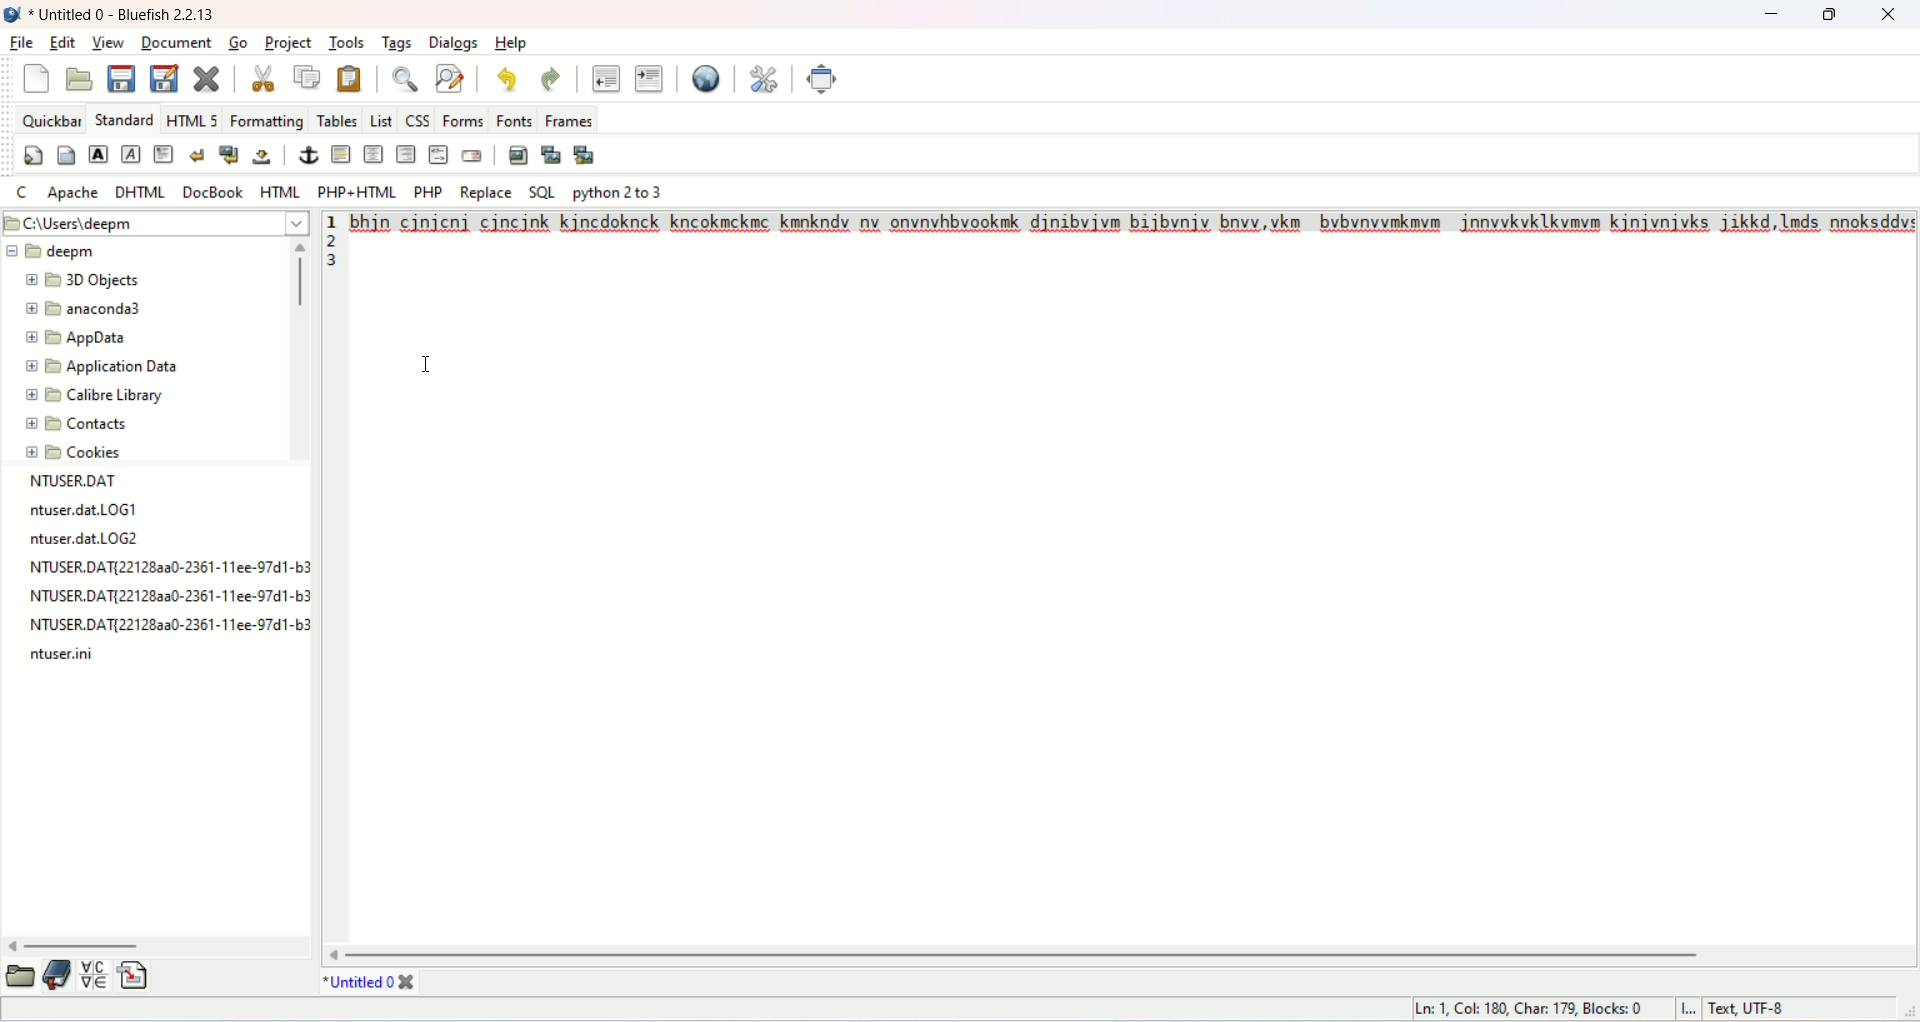 The image size is (1920, 1022). Describe the element at coordinates (34, 77) in the screenshot. I see `new` at that location.